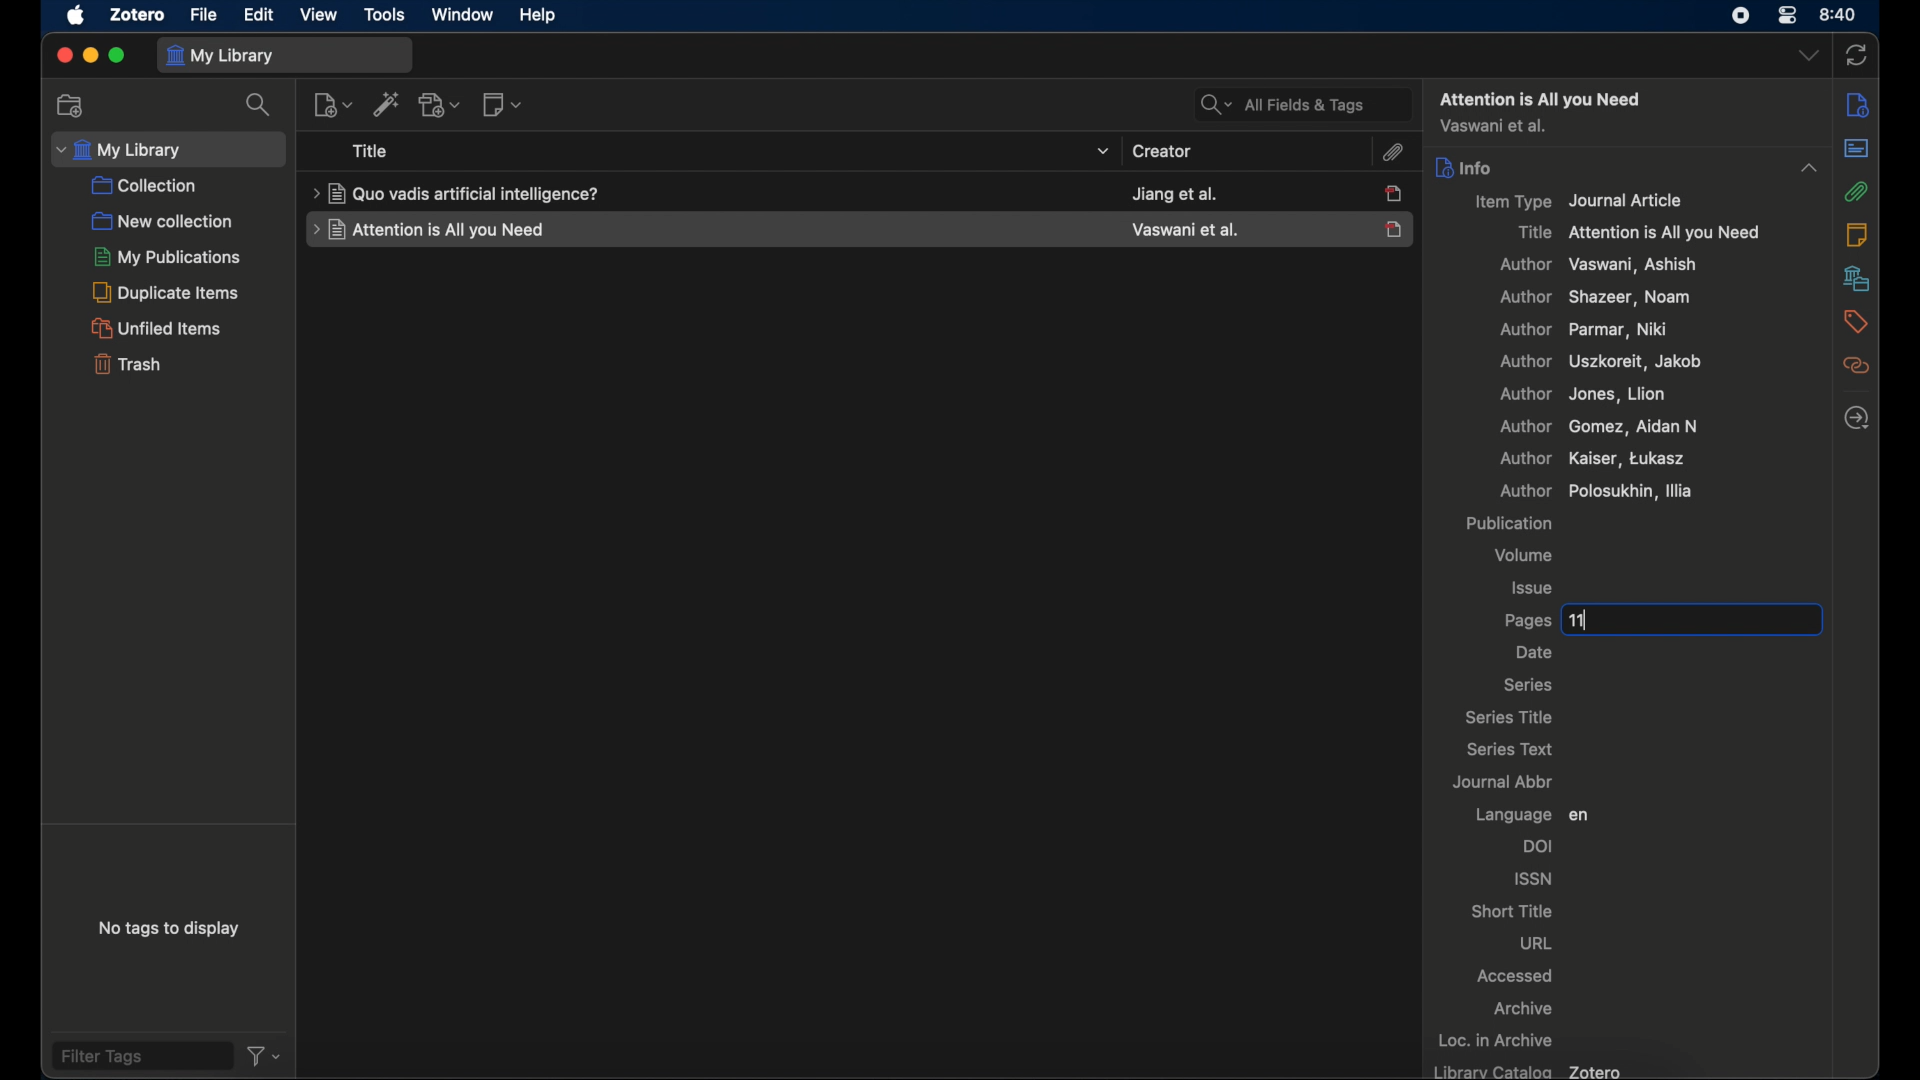 Image resolution: width=1920 pixels, height=1080 pixels. I want to click on language en, so click(1531, 814).